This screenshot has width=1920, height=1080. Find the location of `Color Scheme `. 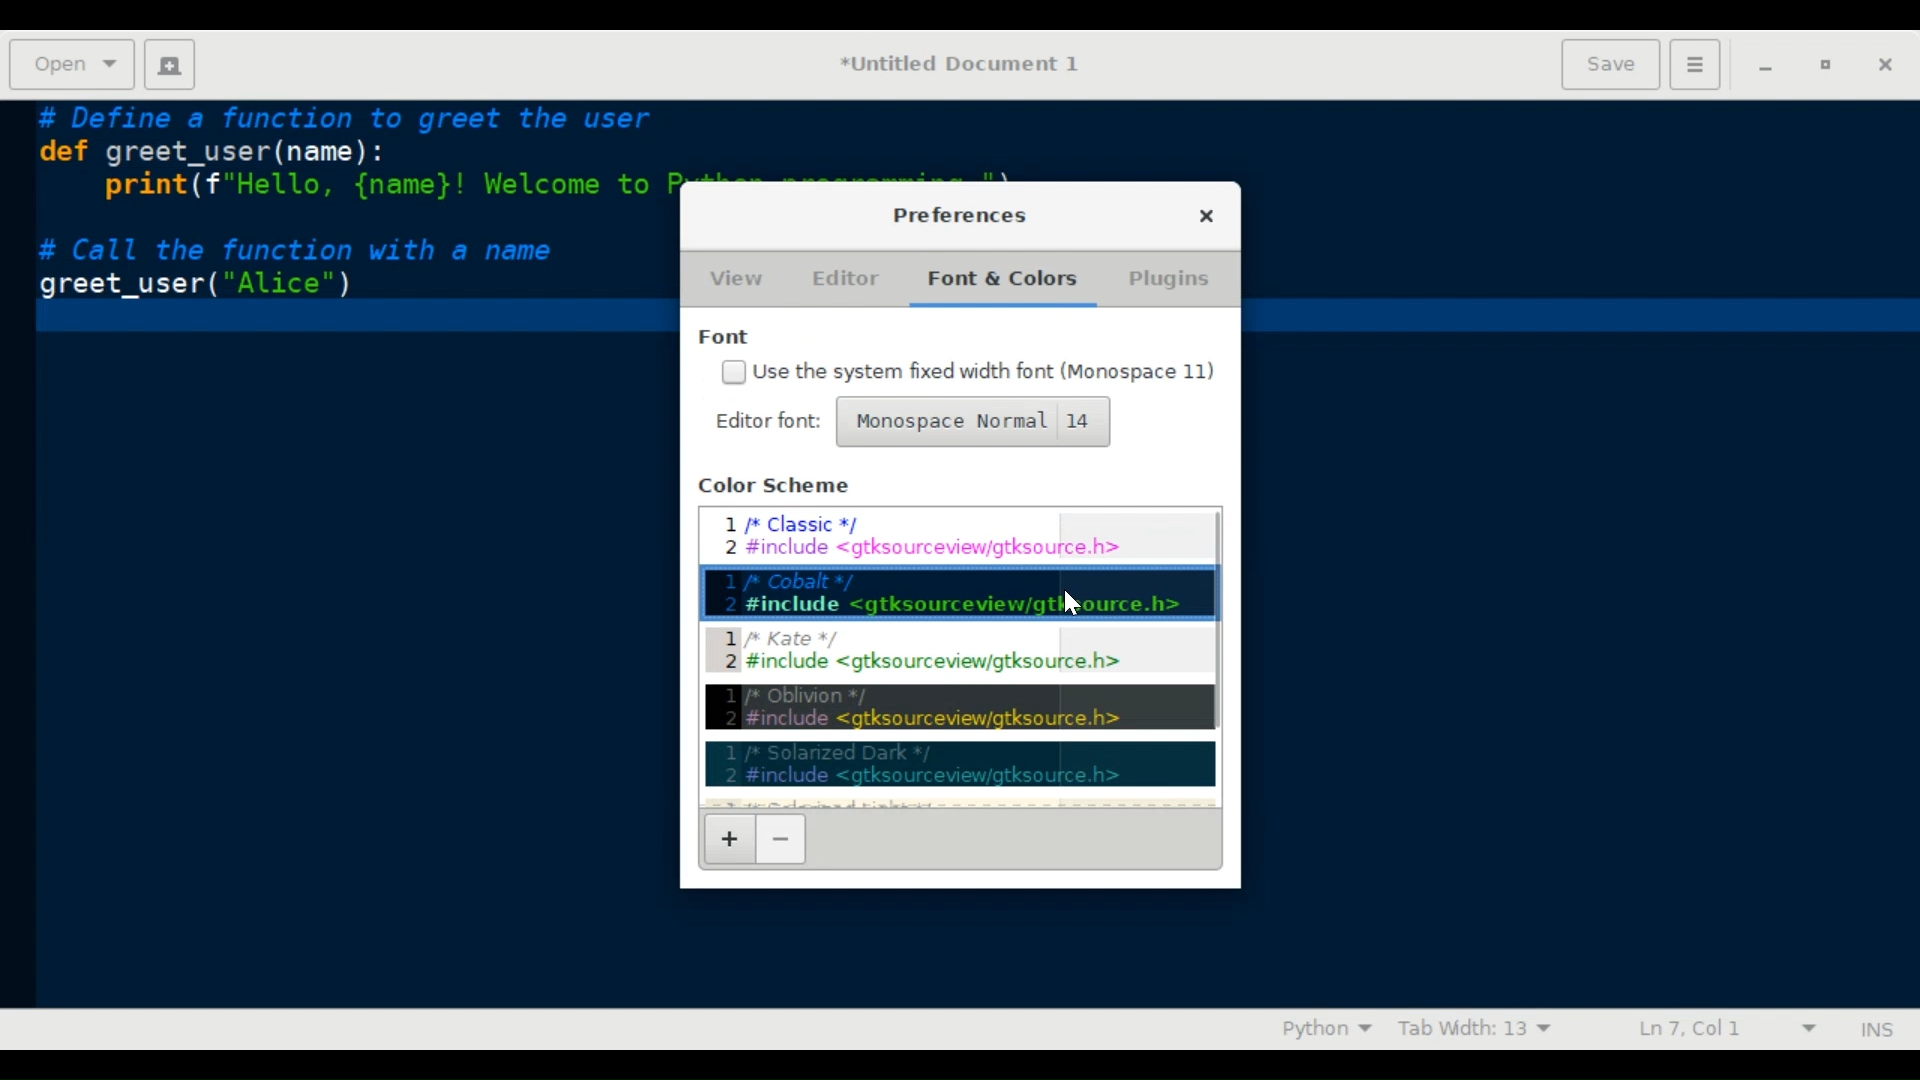

Color Scheme  is located at coordinates (780, 486).